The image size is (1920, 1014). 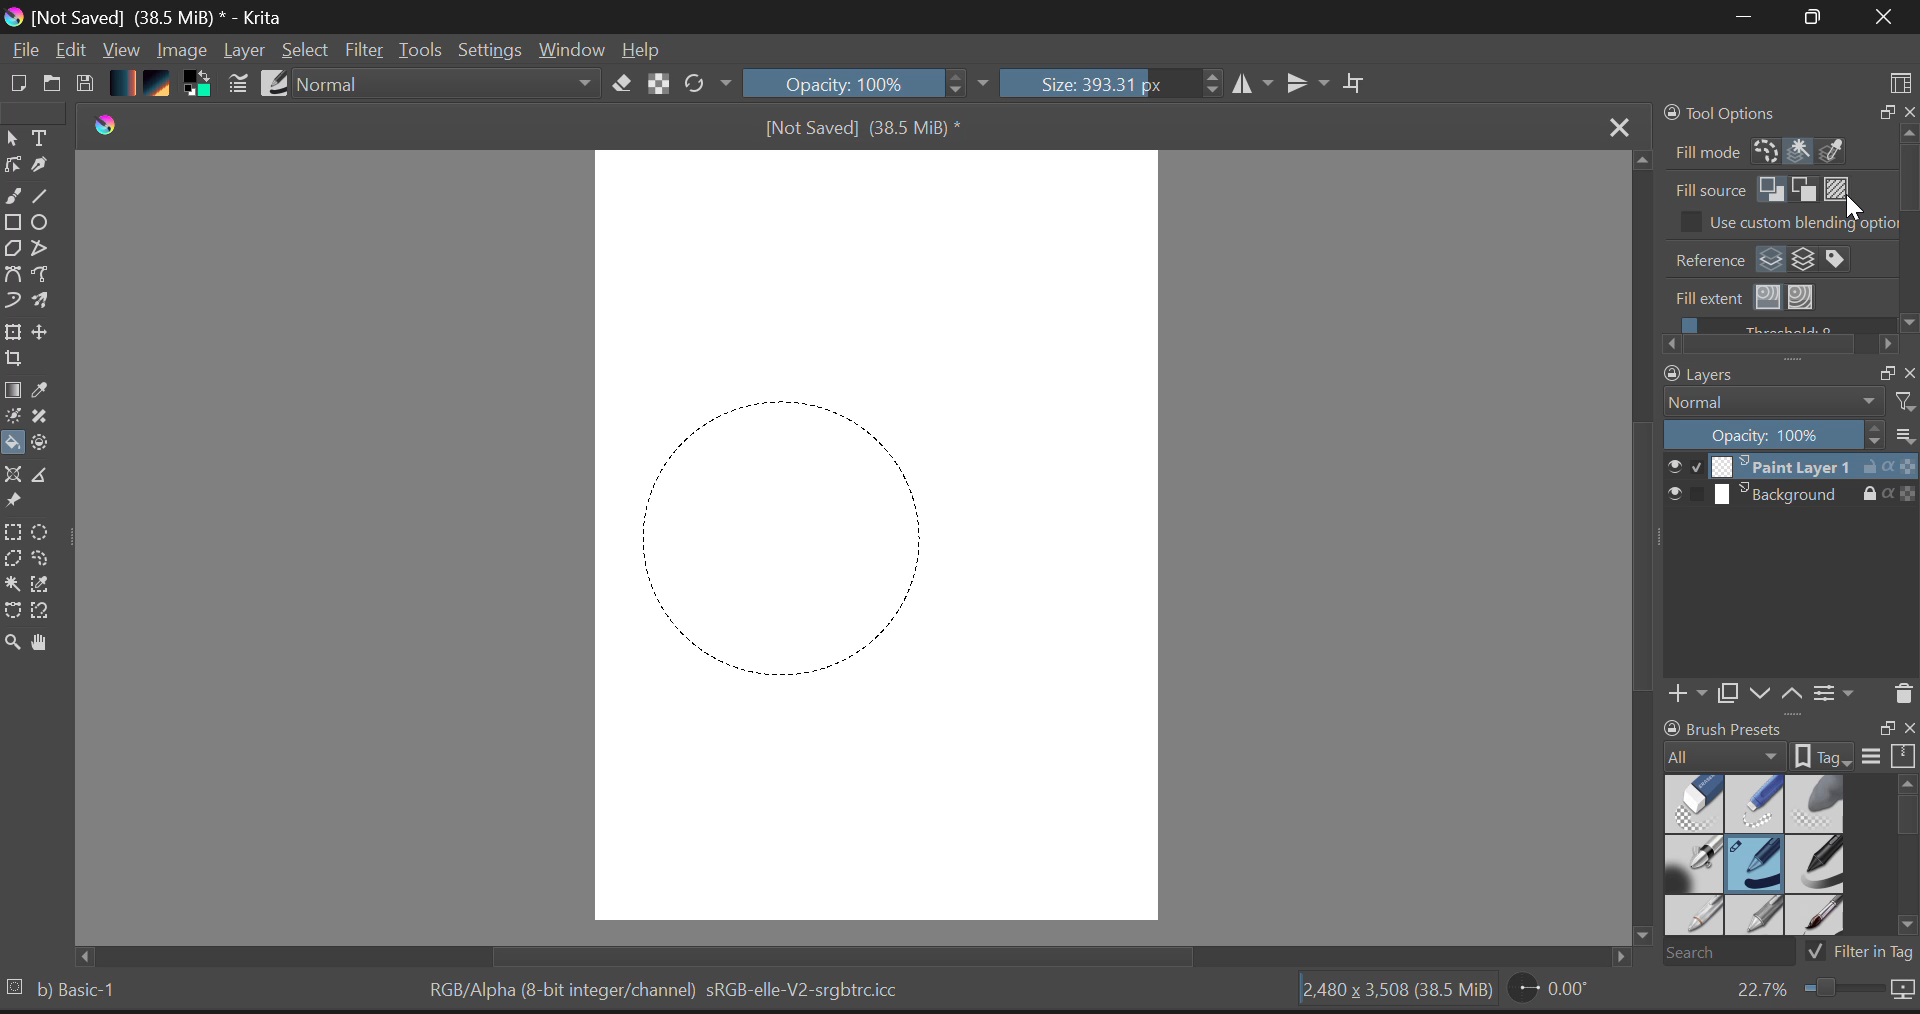 What do you see at coordinates (707, 85) in the screenshot?
I see `Refresh` at bounding box center [707, 85].